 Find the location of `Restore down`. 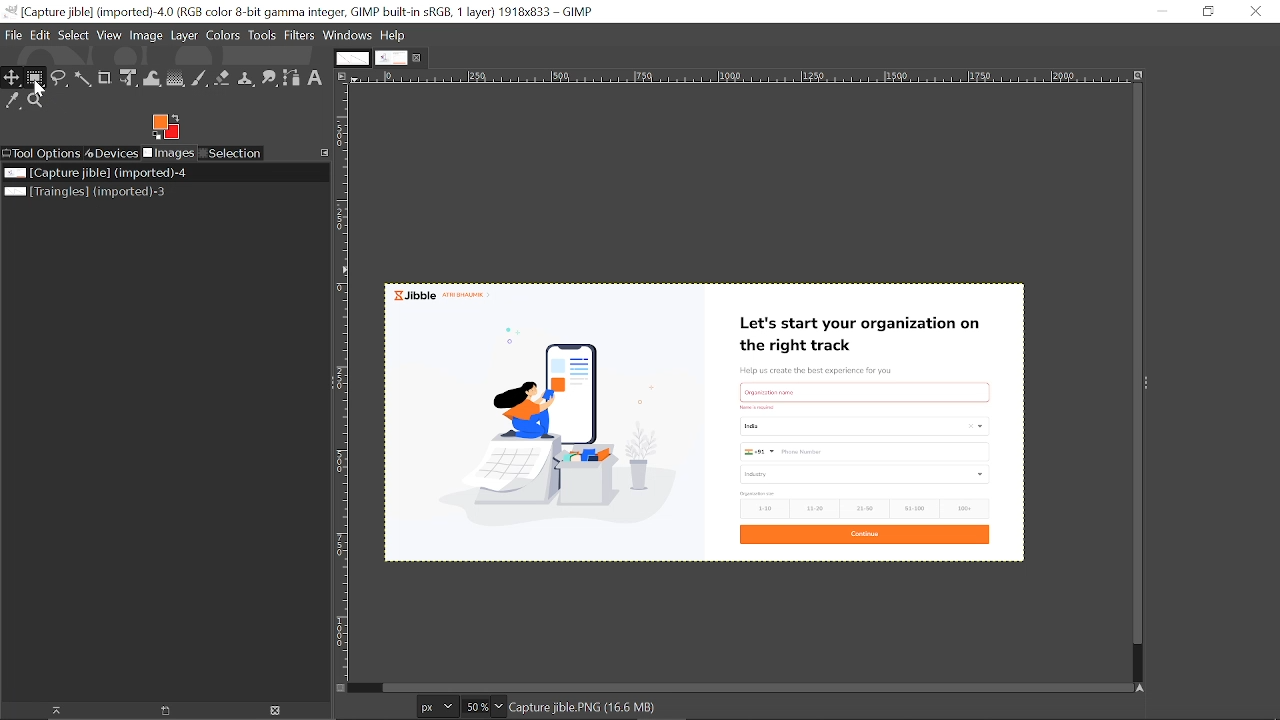

Restore down is located at coordinates (1208, 12).